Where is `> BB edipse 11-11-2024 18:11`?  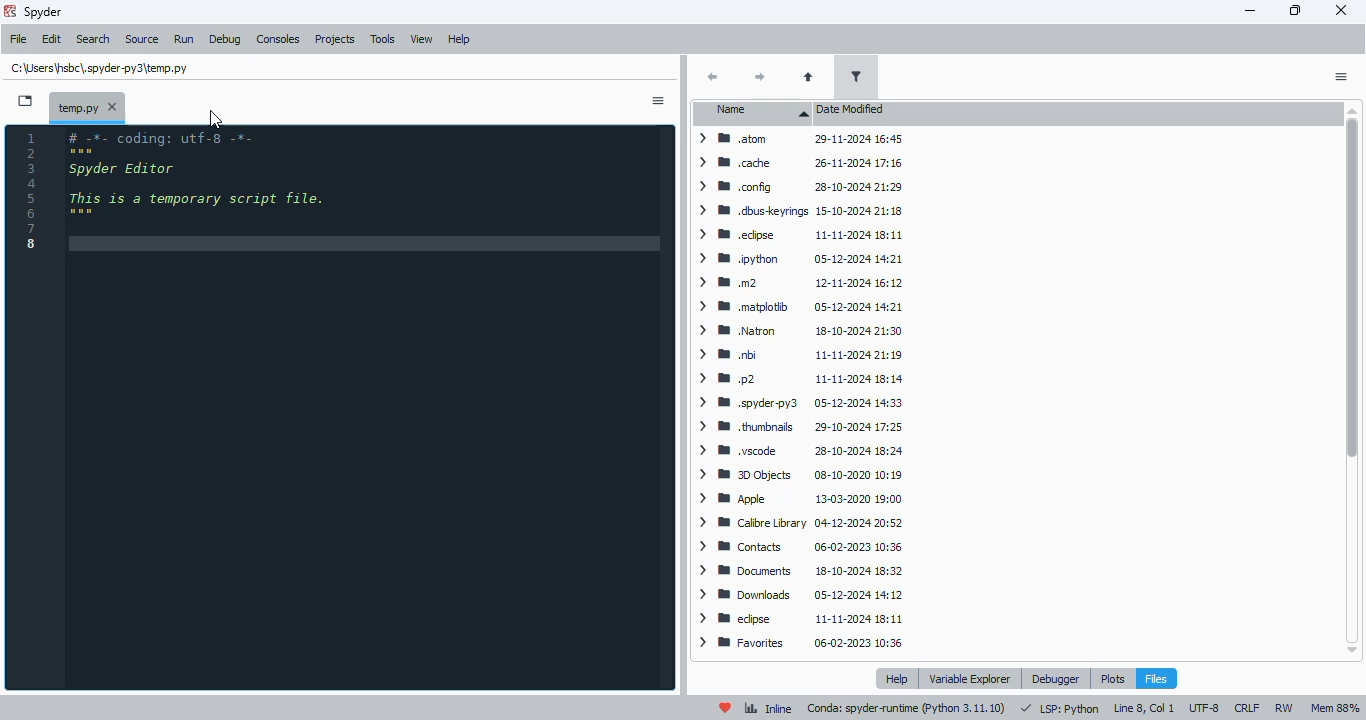 > BB edipse 11-11-2024 18:11 is located at coordinates (798, 617).